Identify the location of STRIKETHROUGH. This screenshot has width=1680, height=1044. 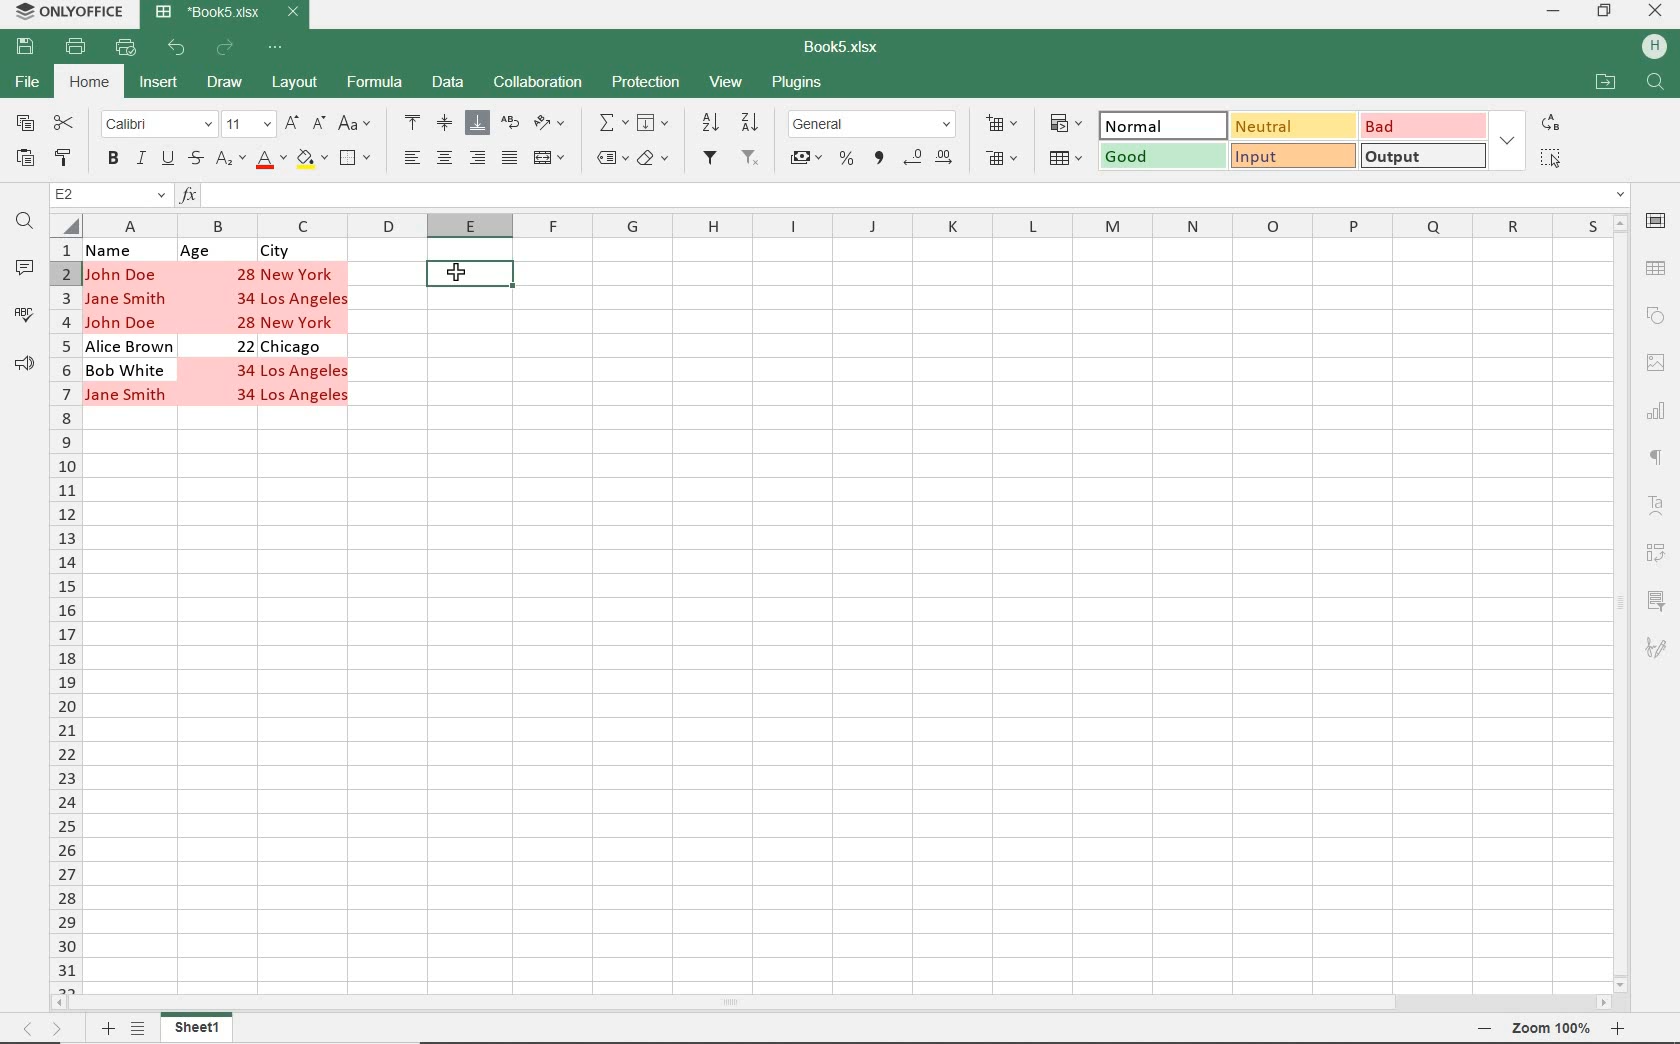
(194, 160).